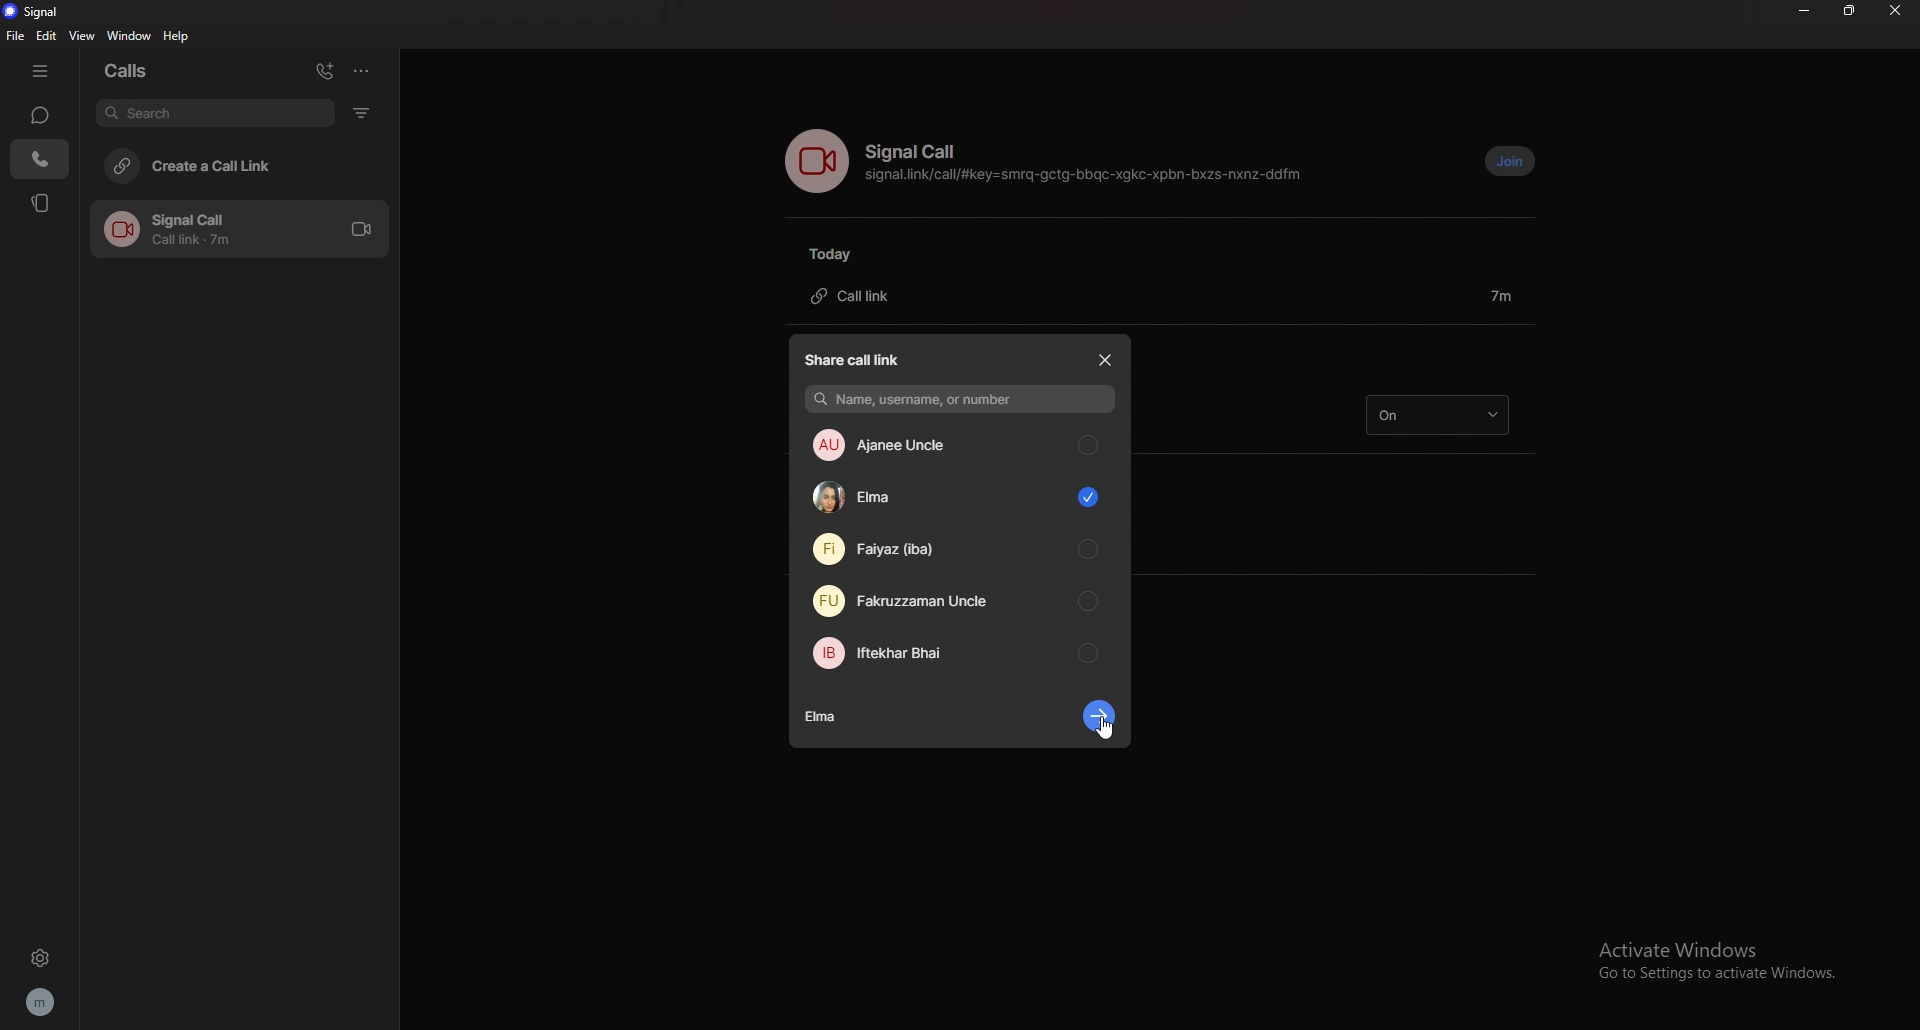 Image resolution: width=1920 pixels, height=1030 pixels. What do you see at coordinates (954, 497) in the screenshot?
I see `contact` at bounding box center [954, 497].